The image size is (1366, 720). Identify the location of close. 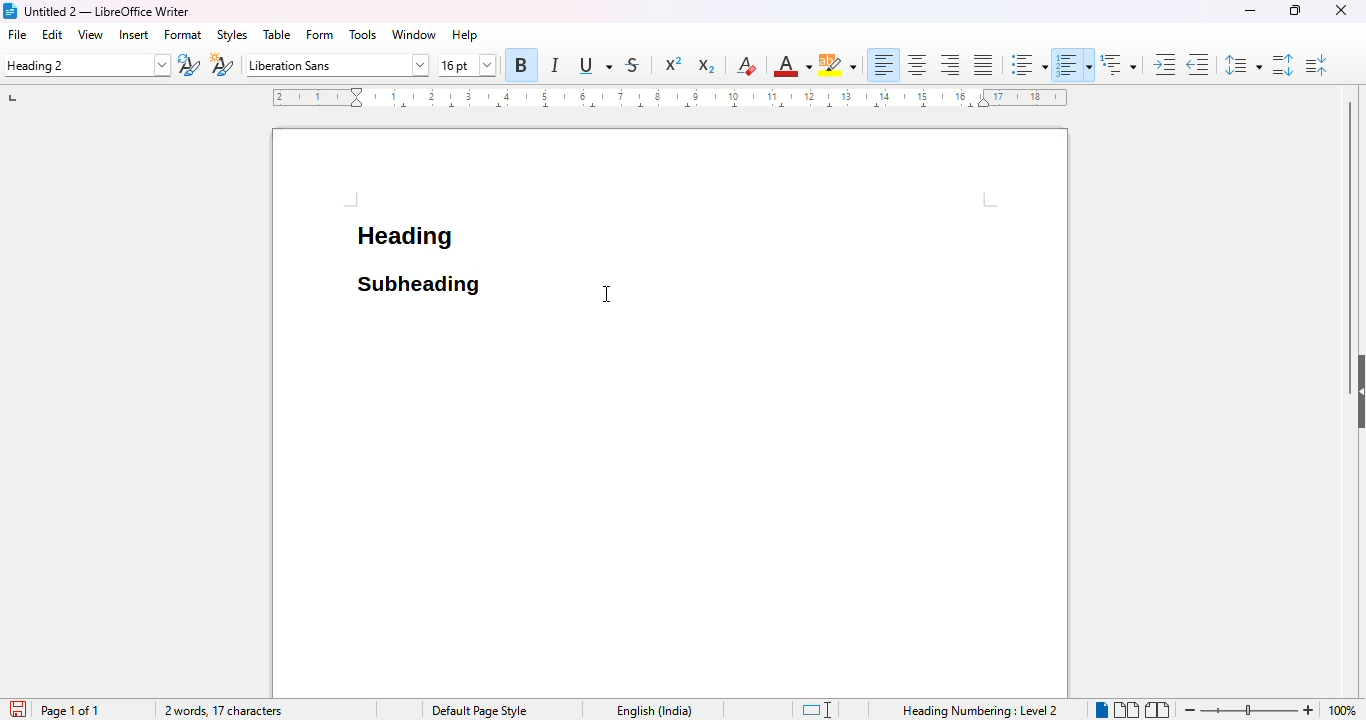
(1341, 10).